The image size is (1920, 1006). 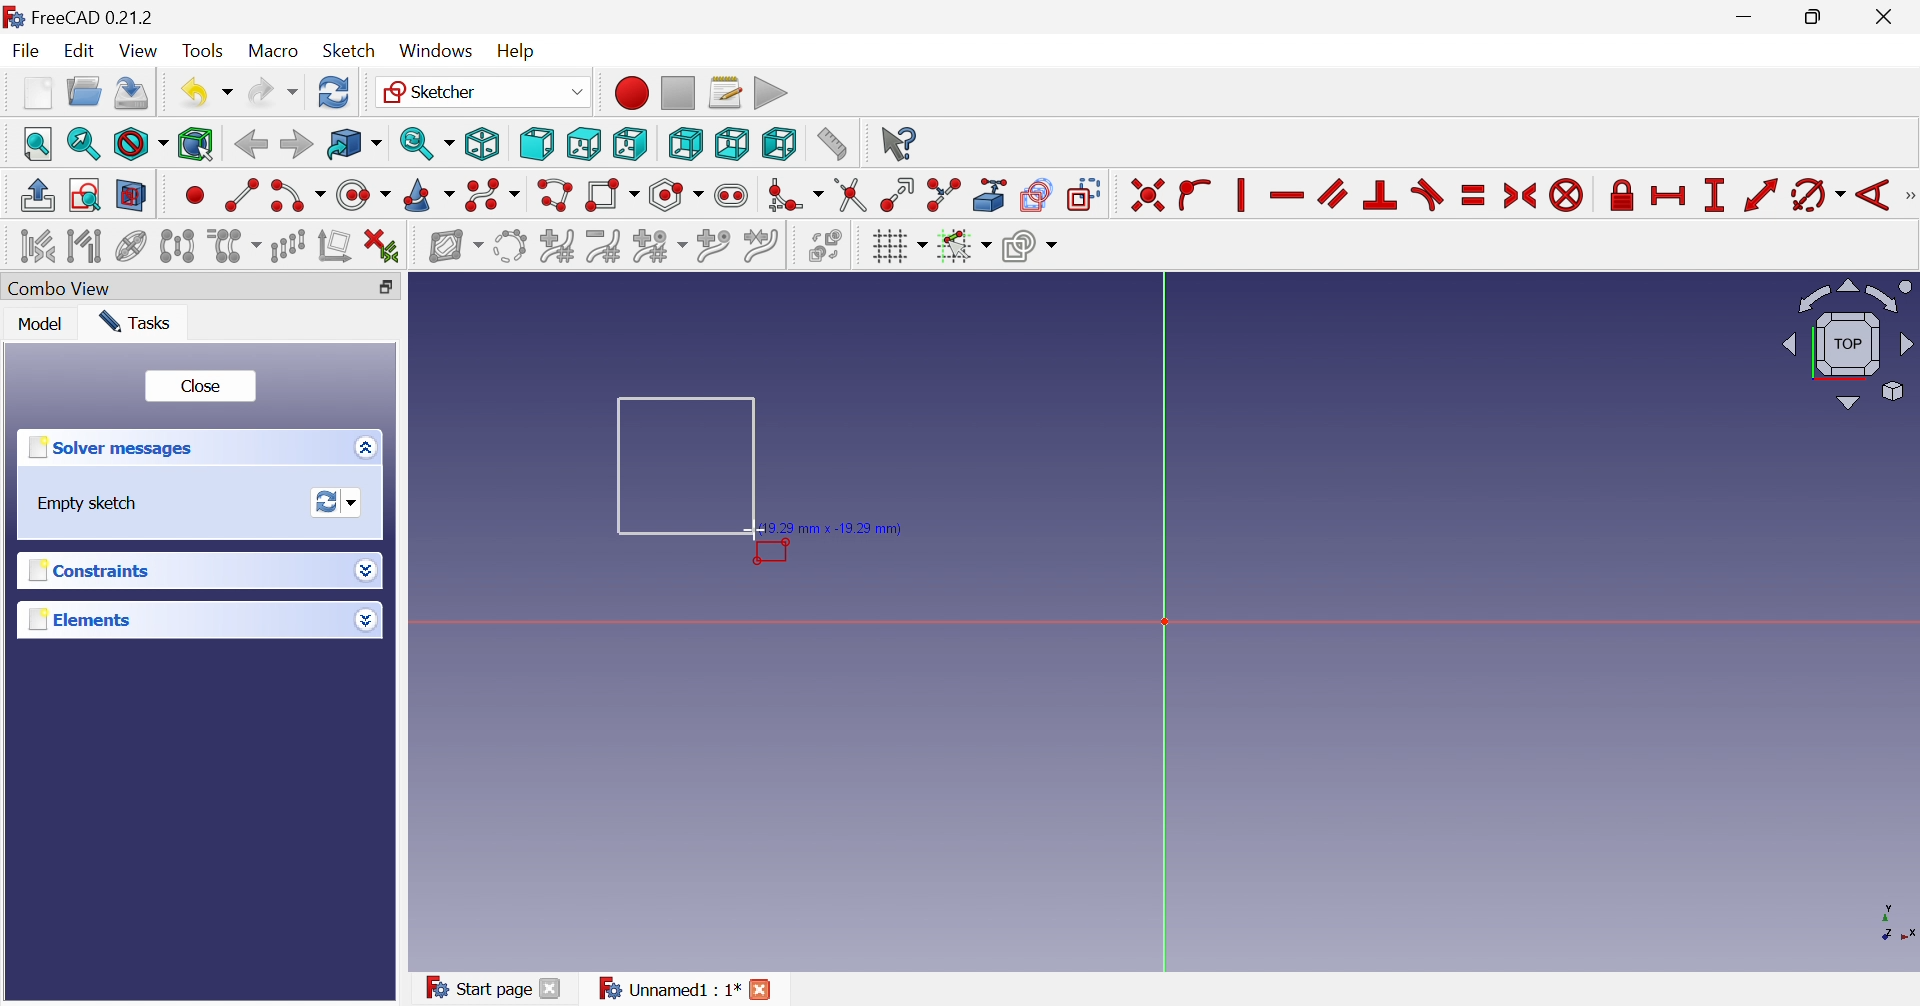 I want to click on Tools, so click(x=203, y=50).